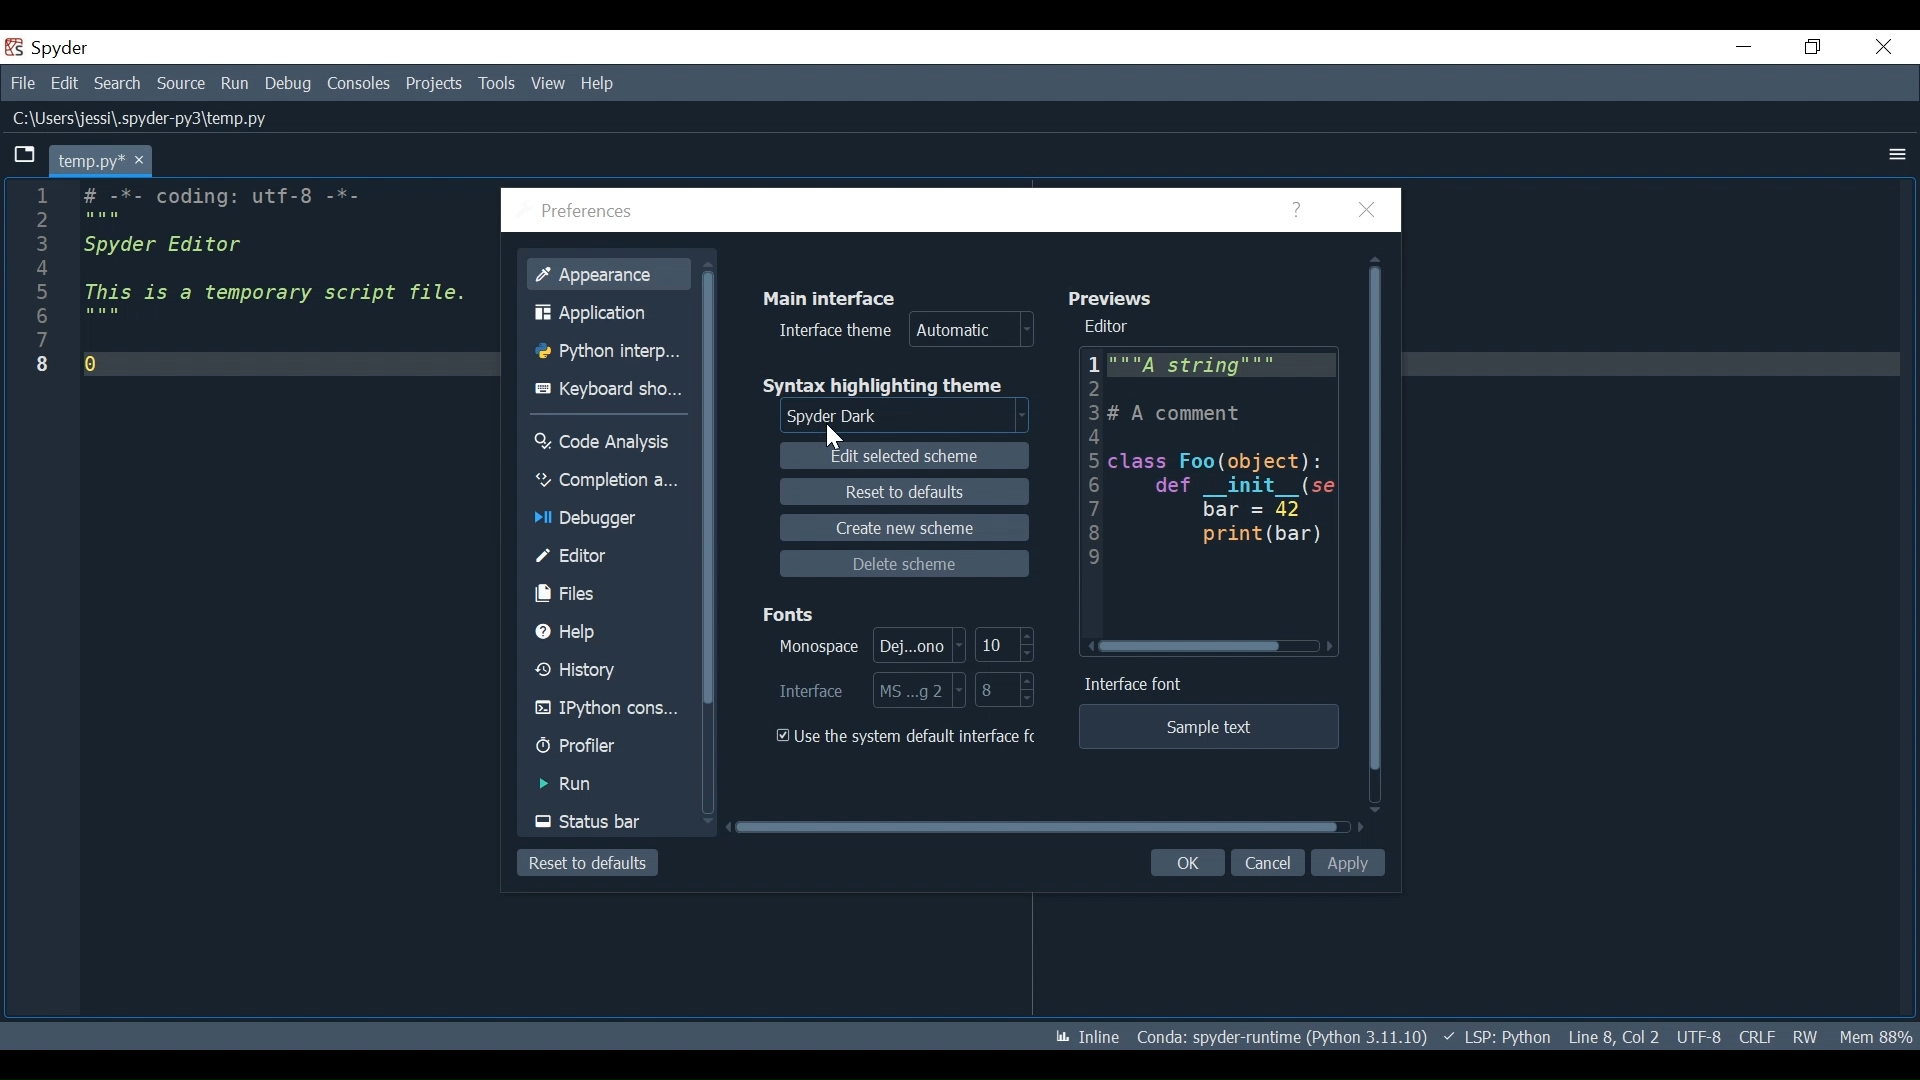 This screenshot has height=1080, width=1920. What do you see at coordinates (1282, 1034) in the screenshot?
I see `Conda Environment Indicator` at bounding box center [1282, 1034].